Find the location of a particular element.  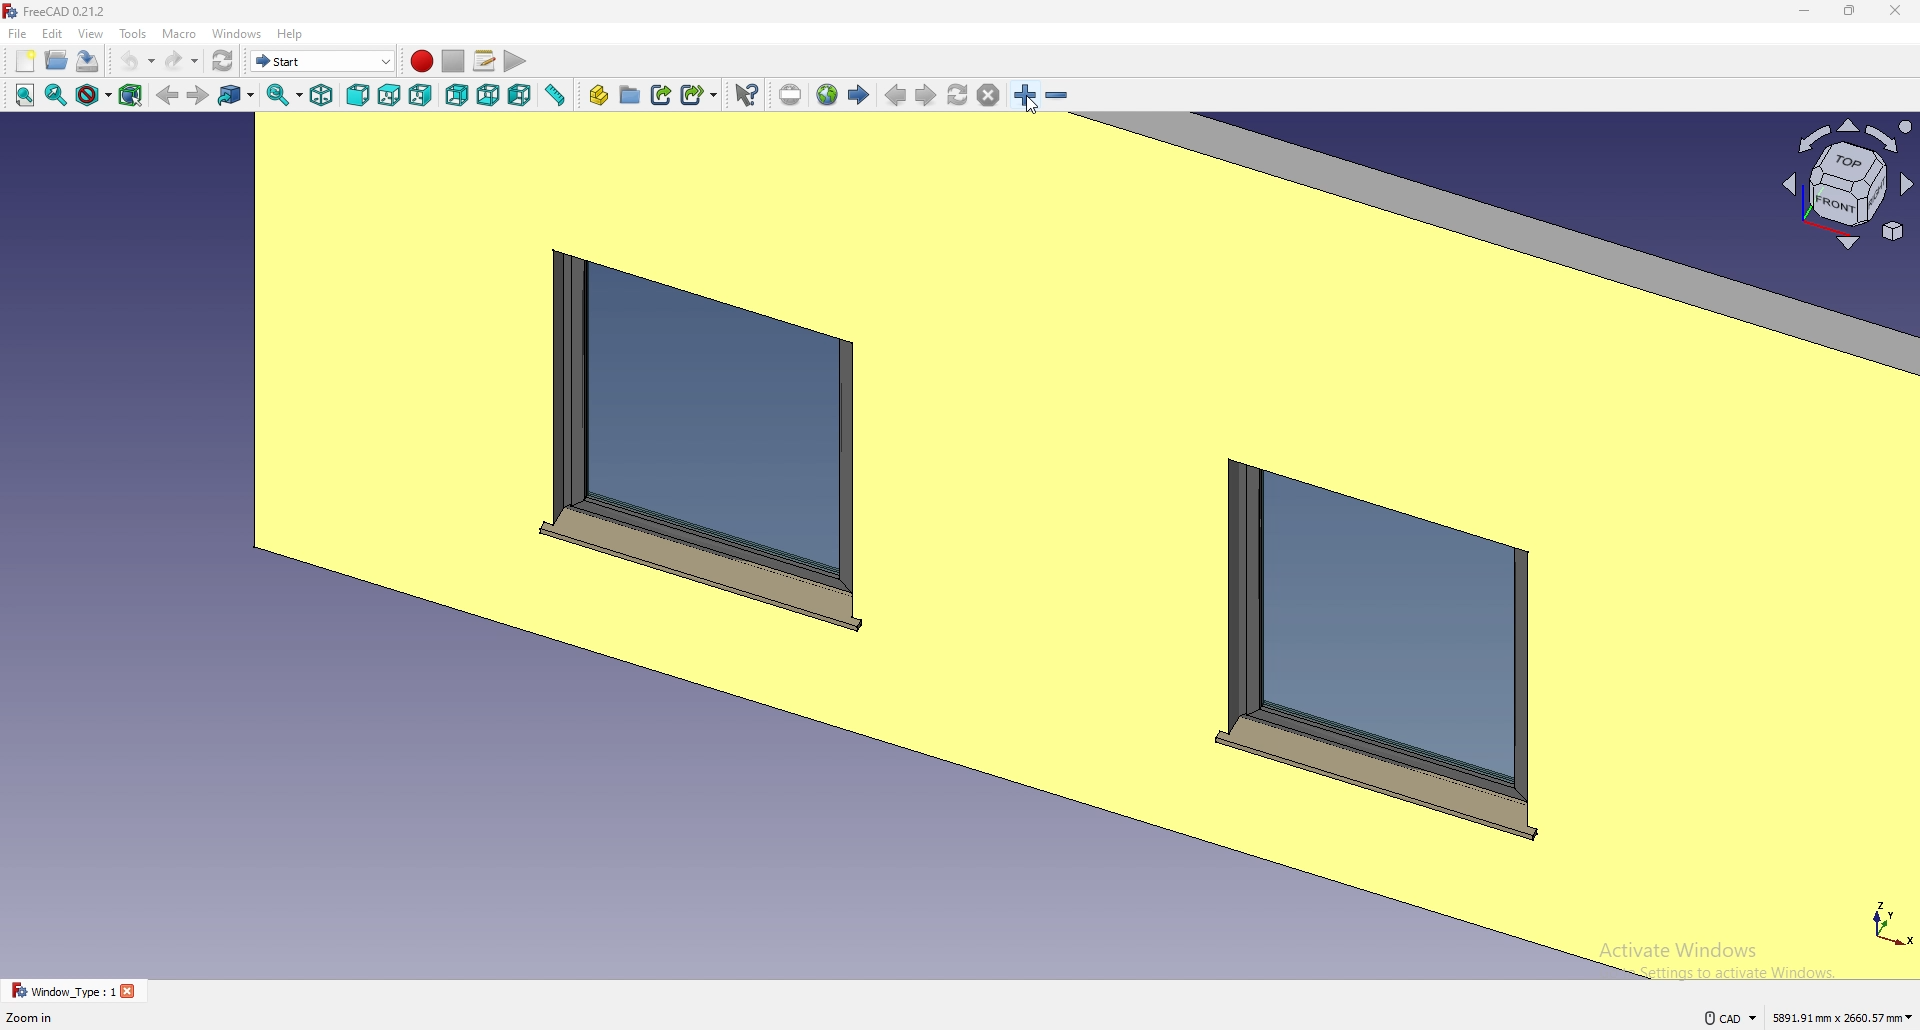

back is located at coordinates (167, 95).